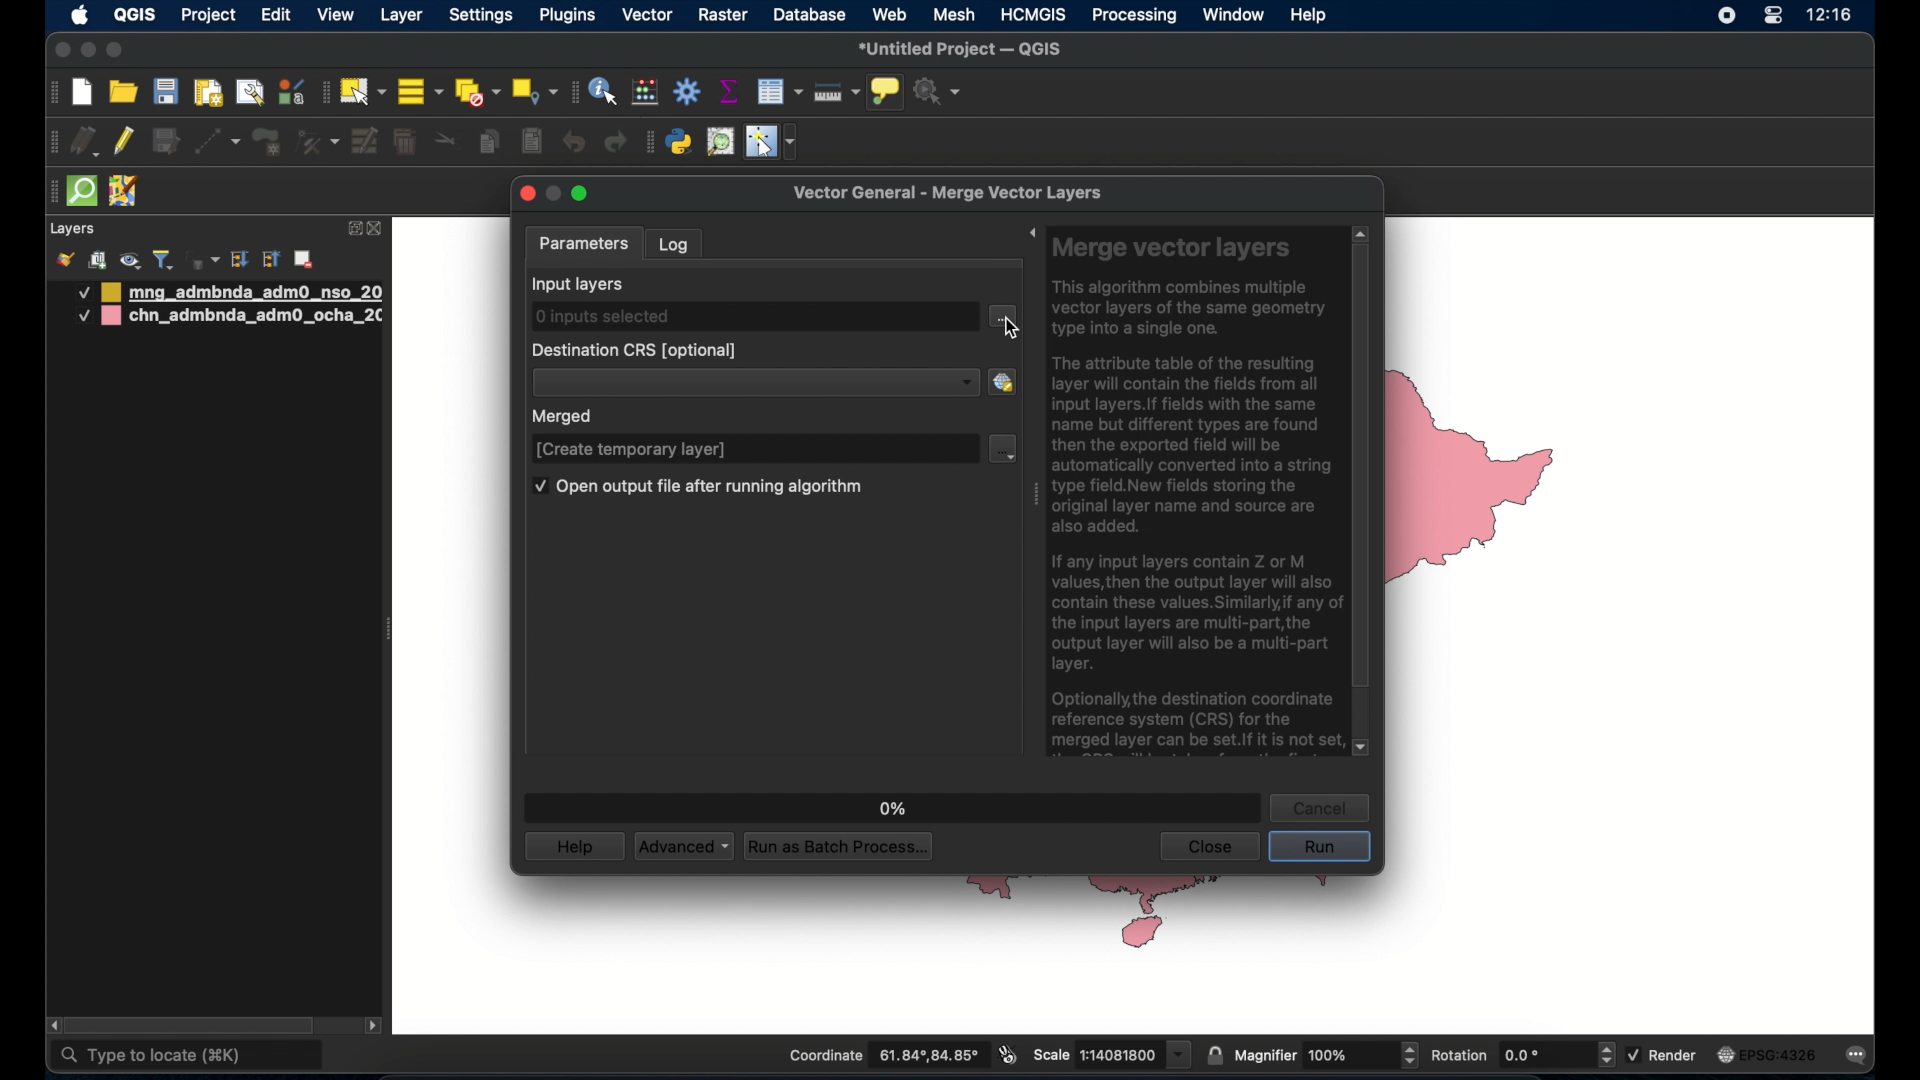  I want to click on select by area or single click, so click(365, 89).